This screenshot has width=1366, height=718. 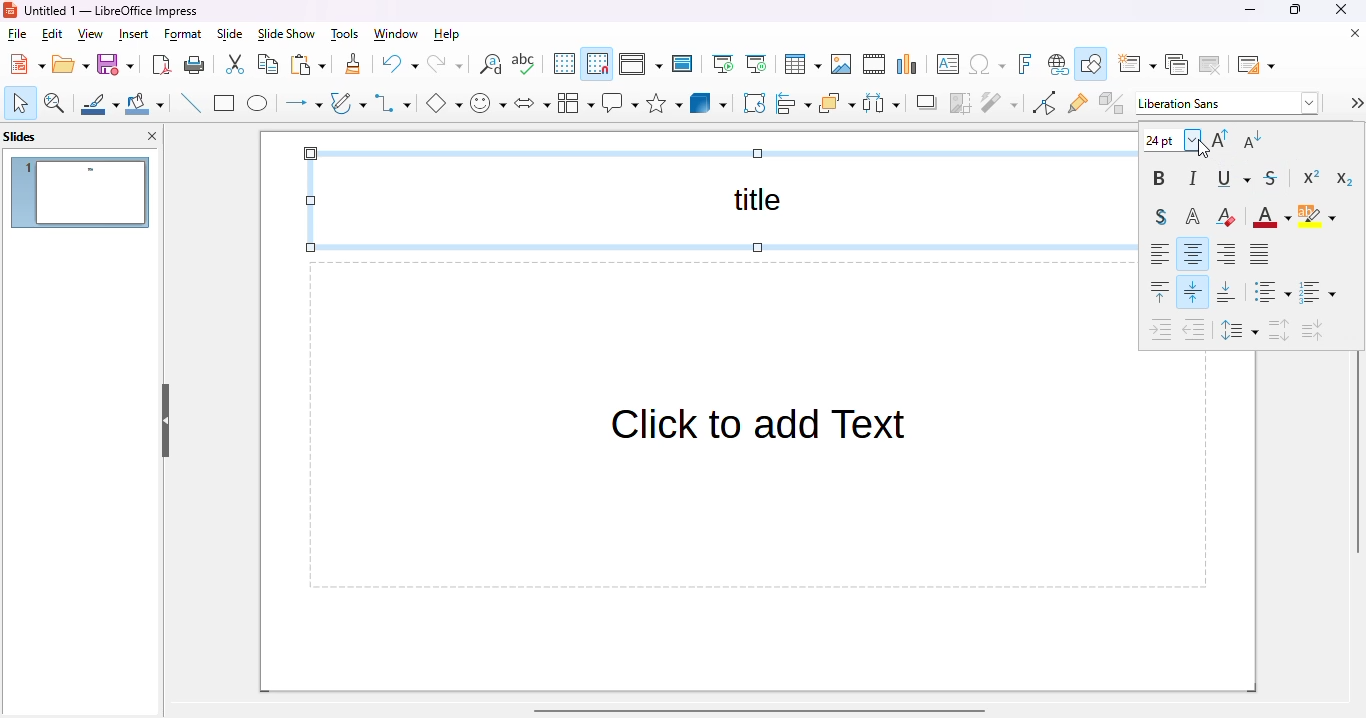 What do you see at coordinates (20, 103) in the screenshot?
I see `select` at bounding box center [20, 103].